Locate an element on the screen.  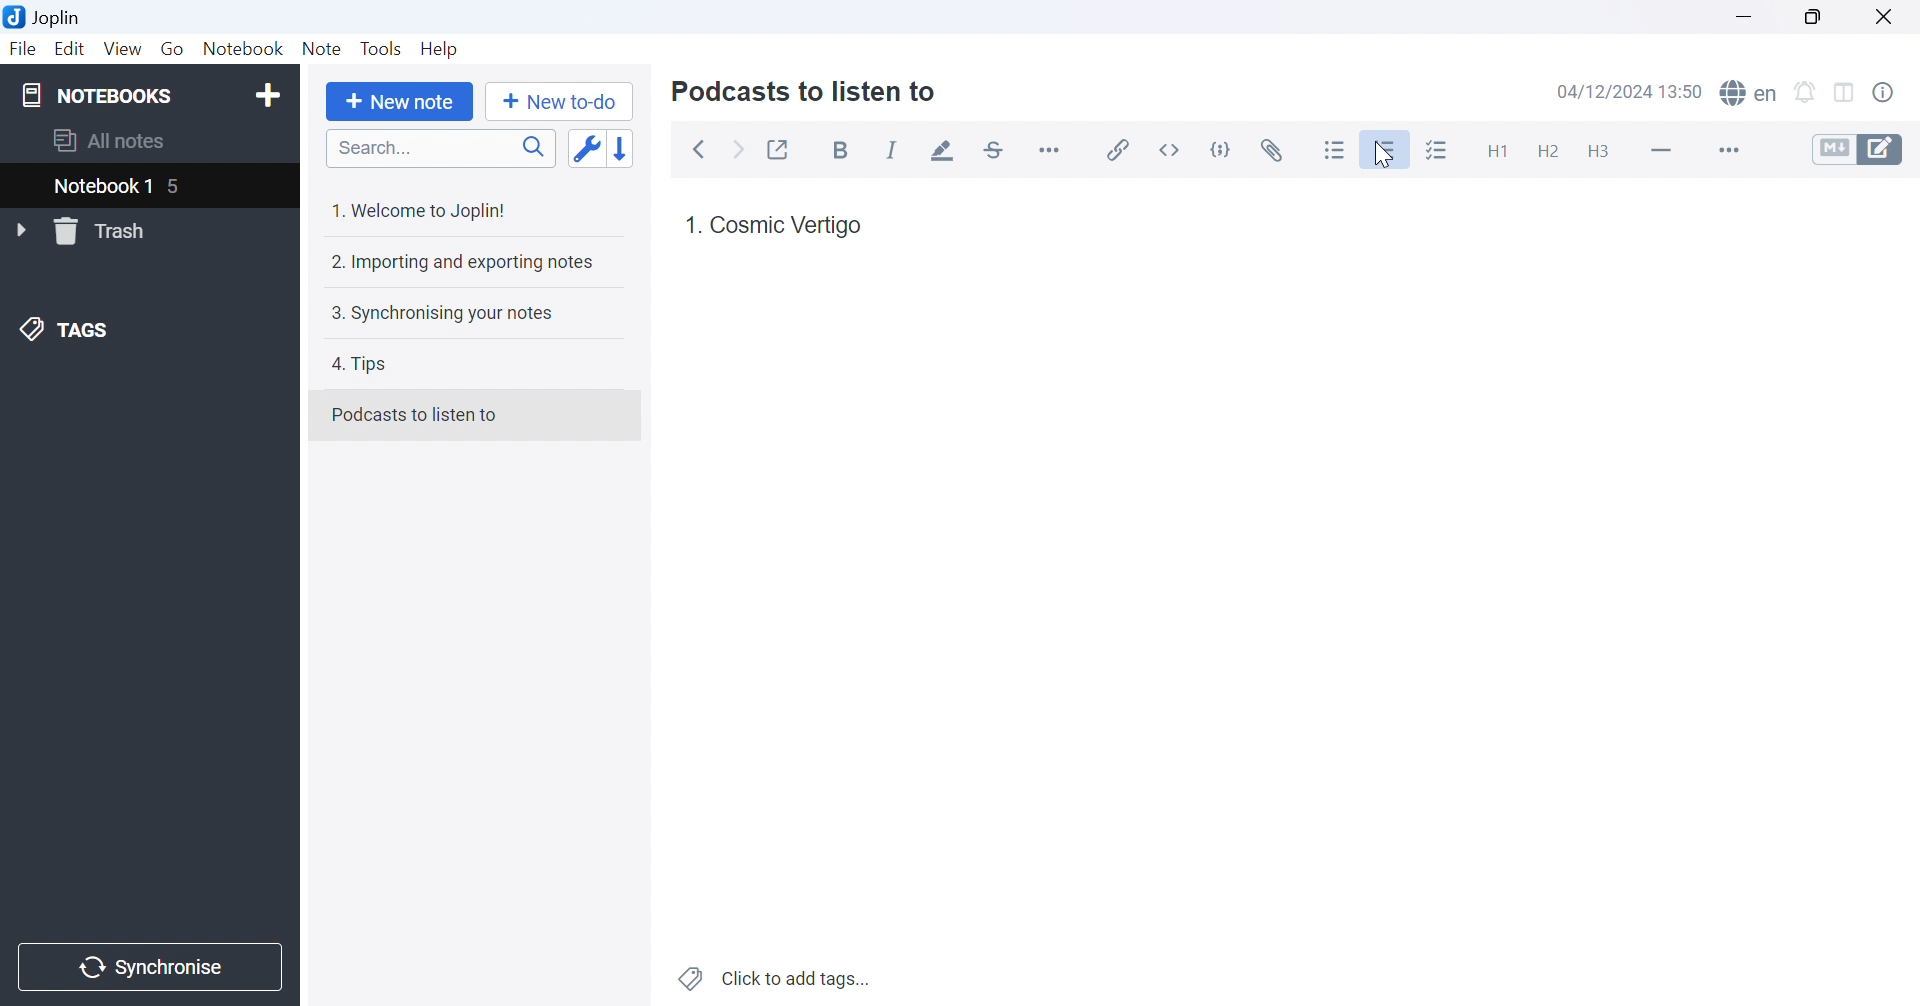
Podcasts to listen to is located at coordinates (417, 413).